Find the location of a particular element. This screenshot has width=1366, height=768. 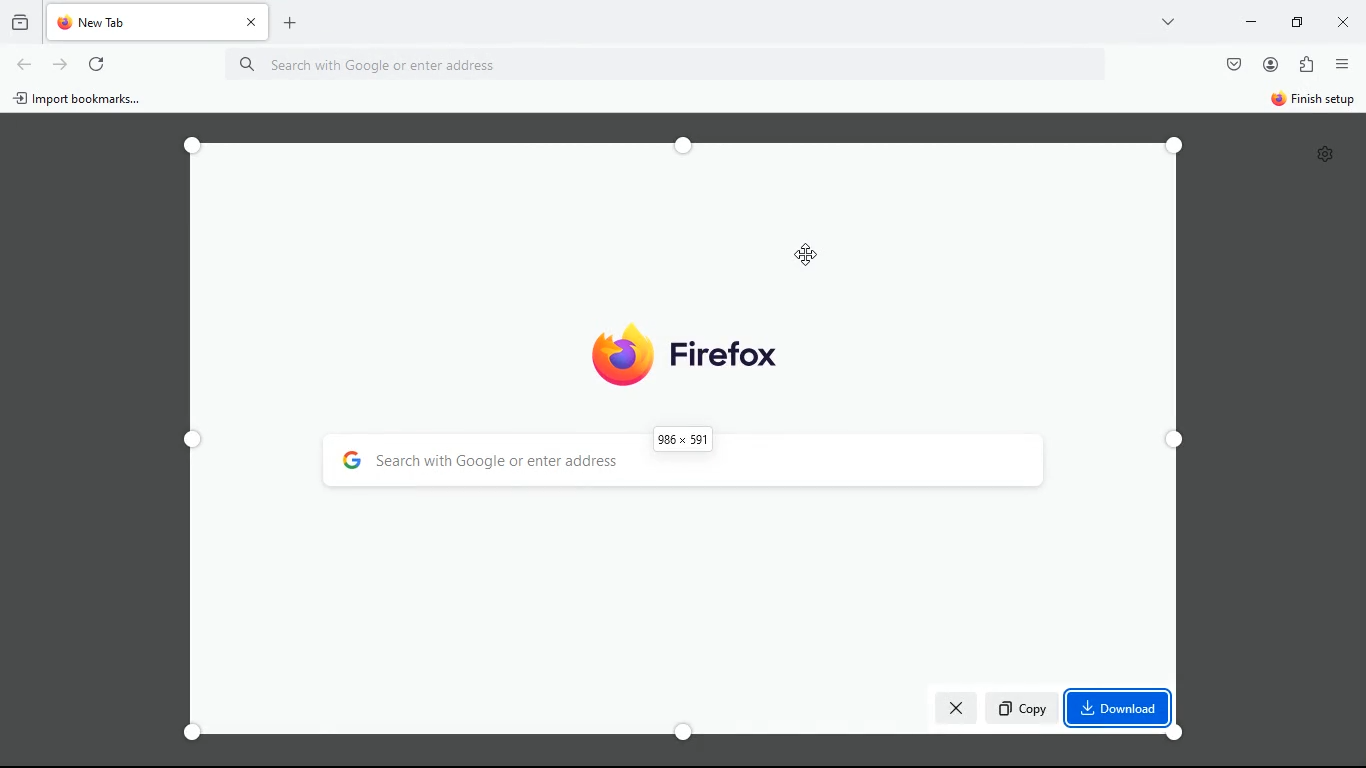

history is located at coordinates (18, 20).